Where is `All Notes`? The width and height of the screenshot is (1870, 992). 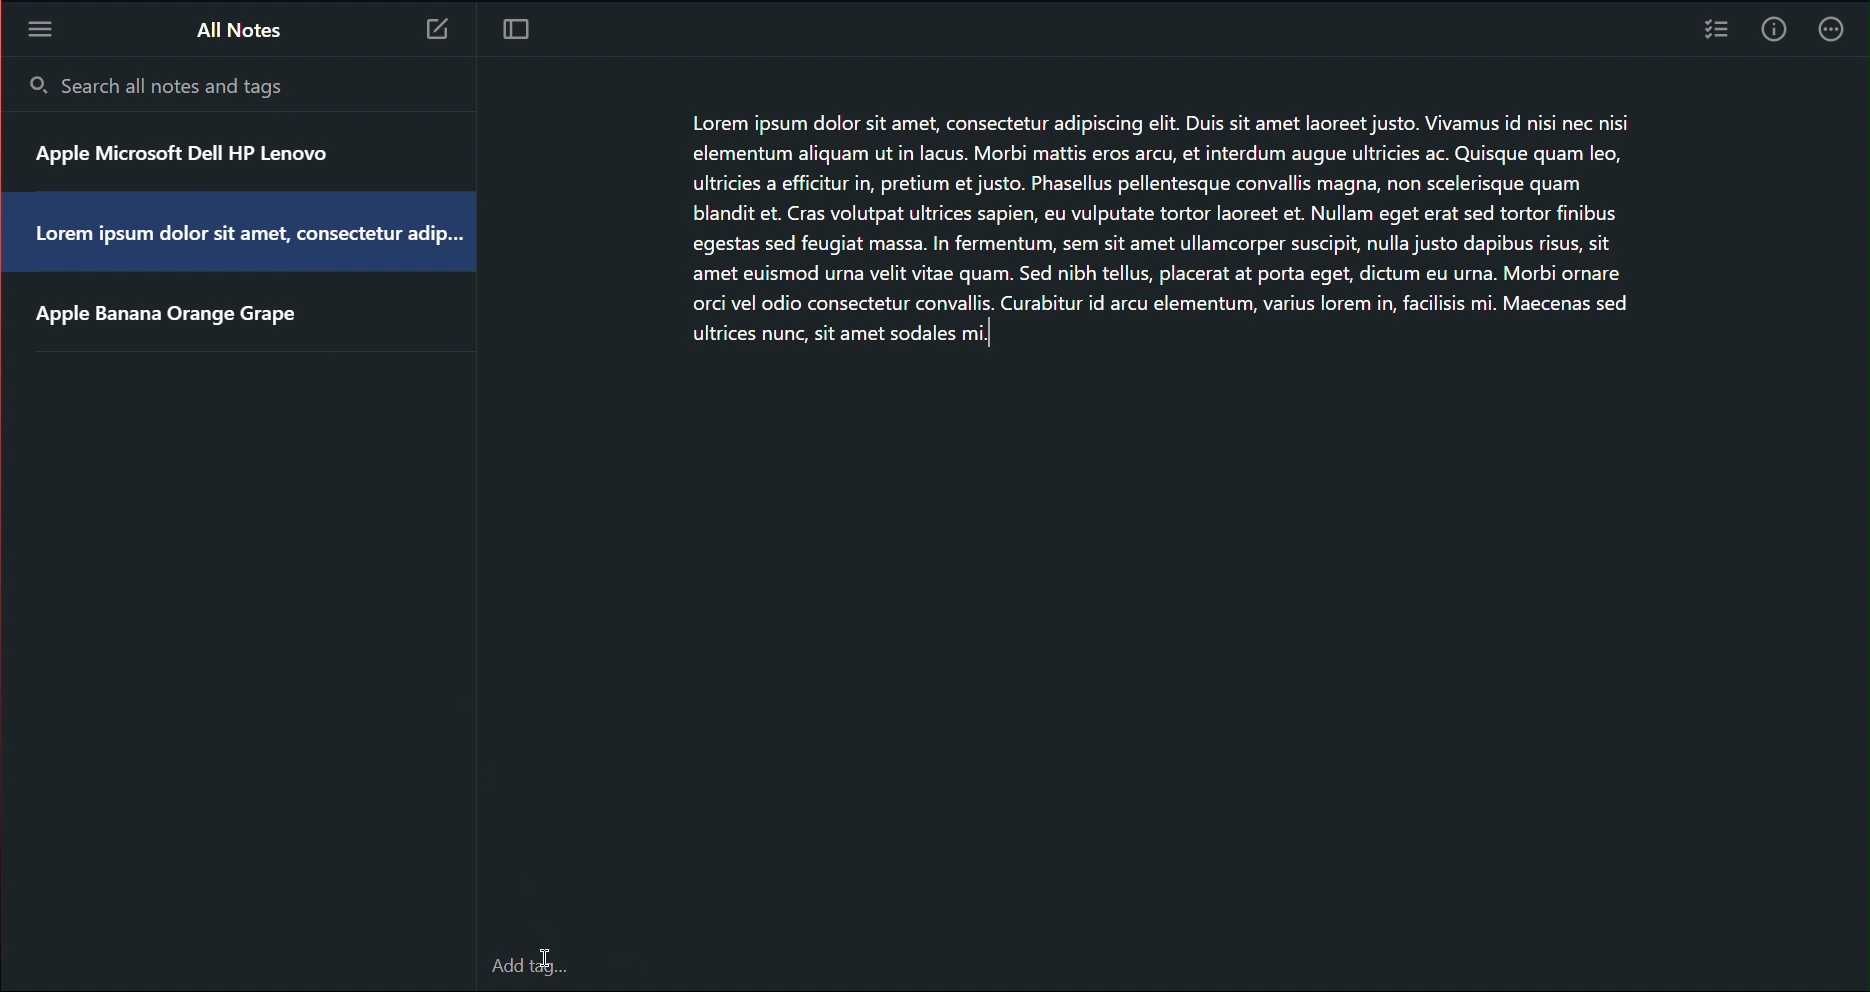 All Notes is located at coordinates (238, 28).